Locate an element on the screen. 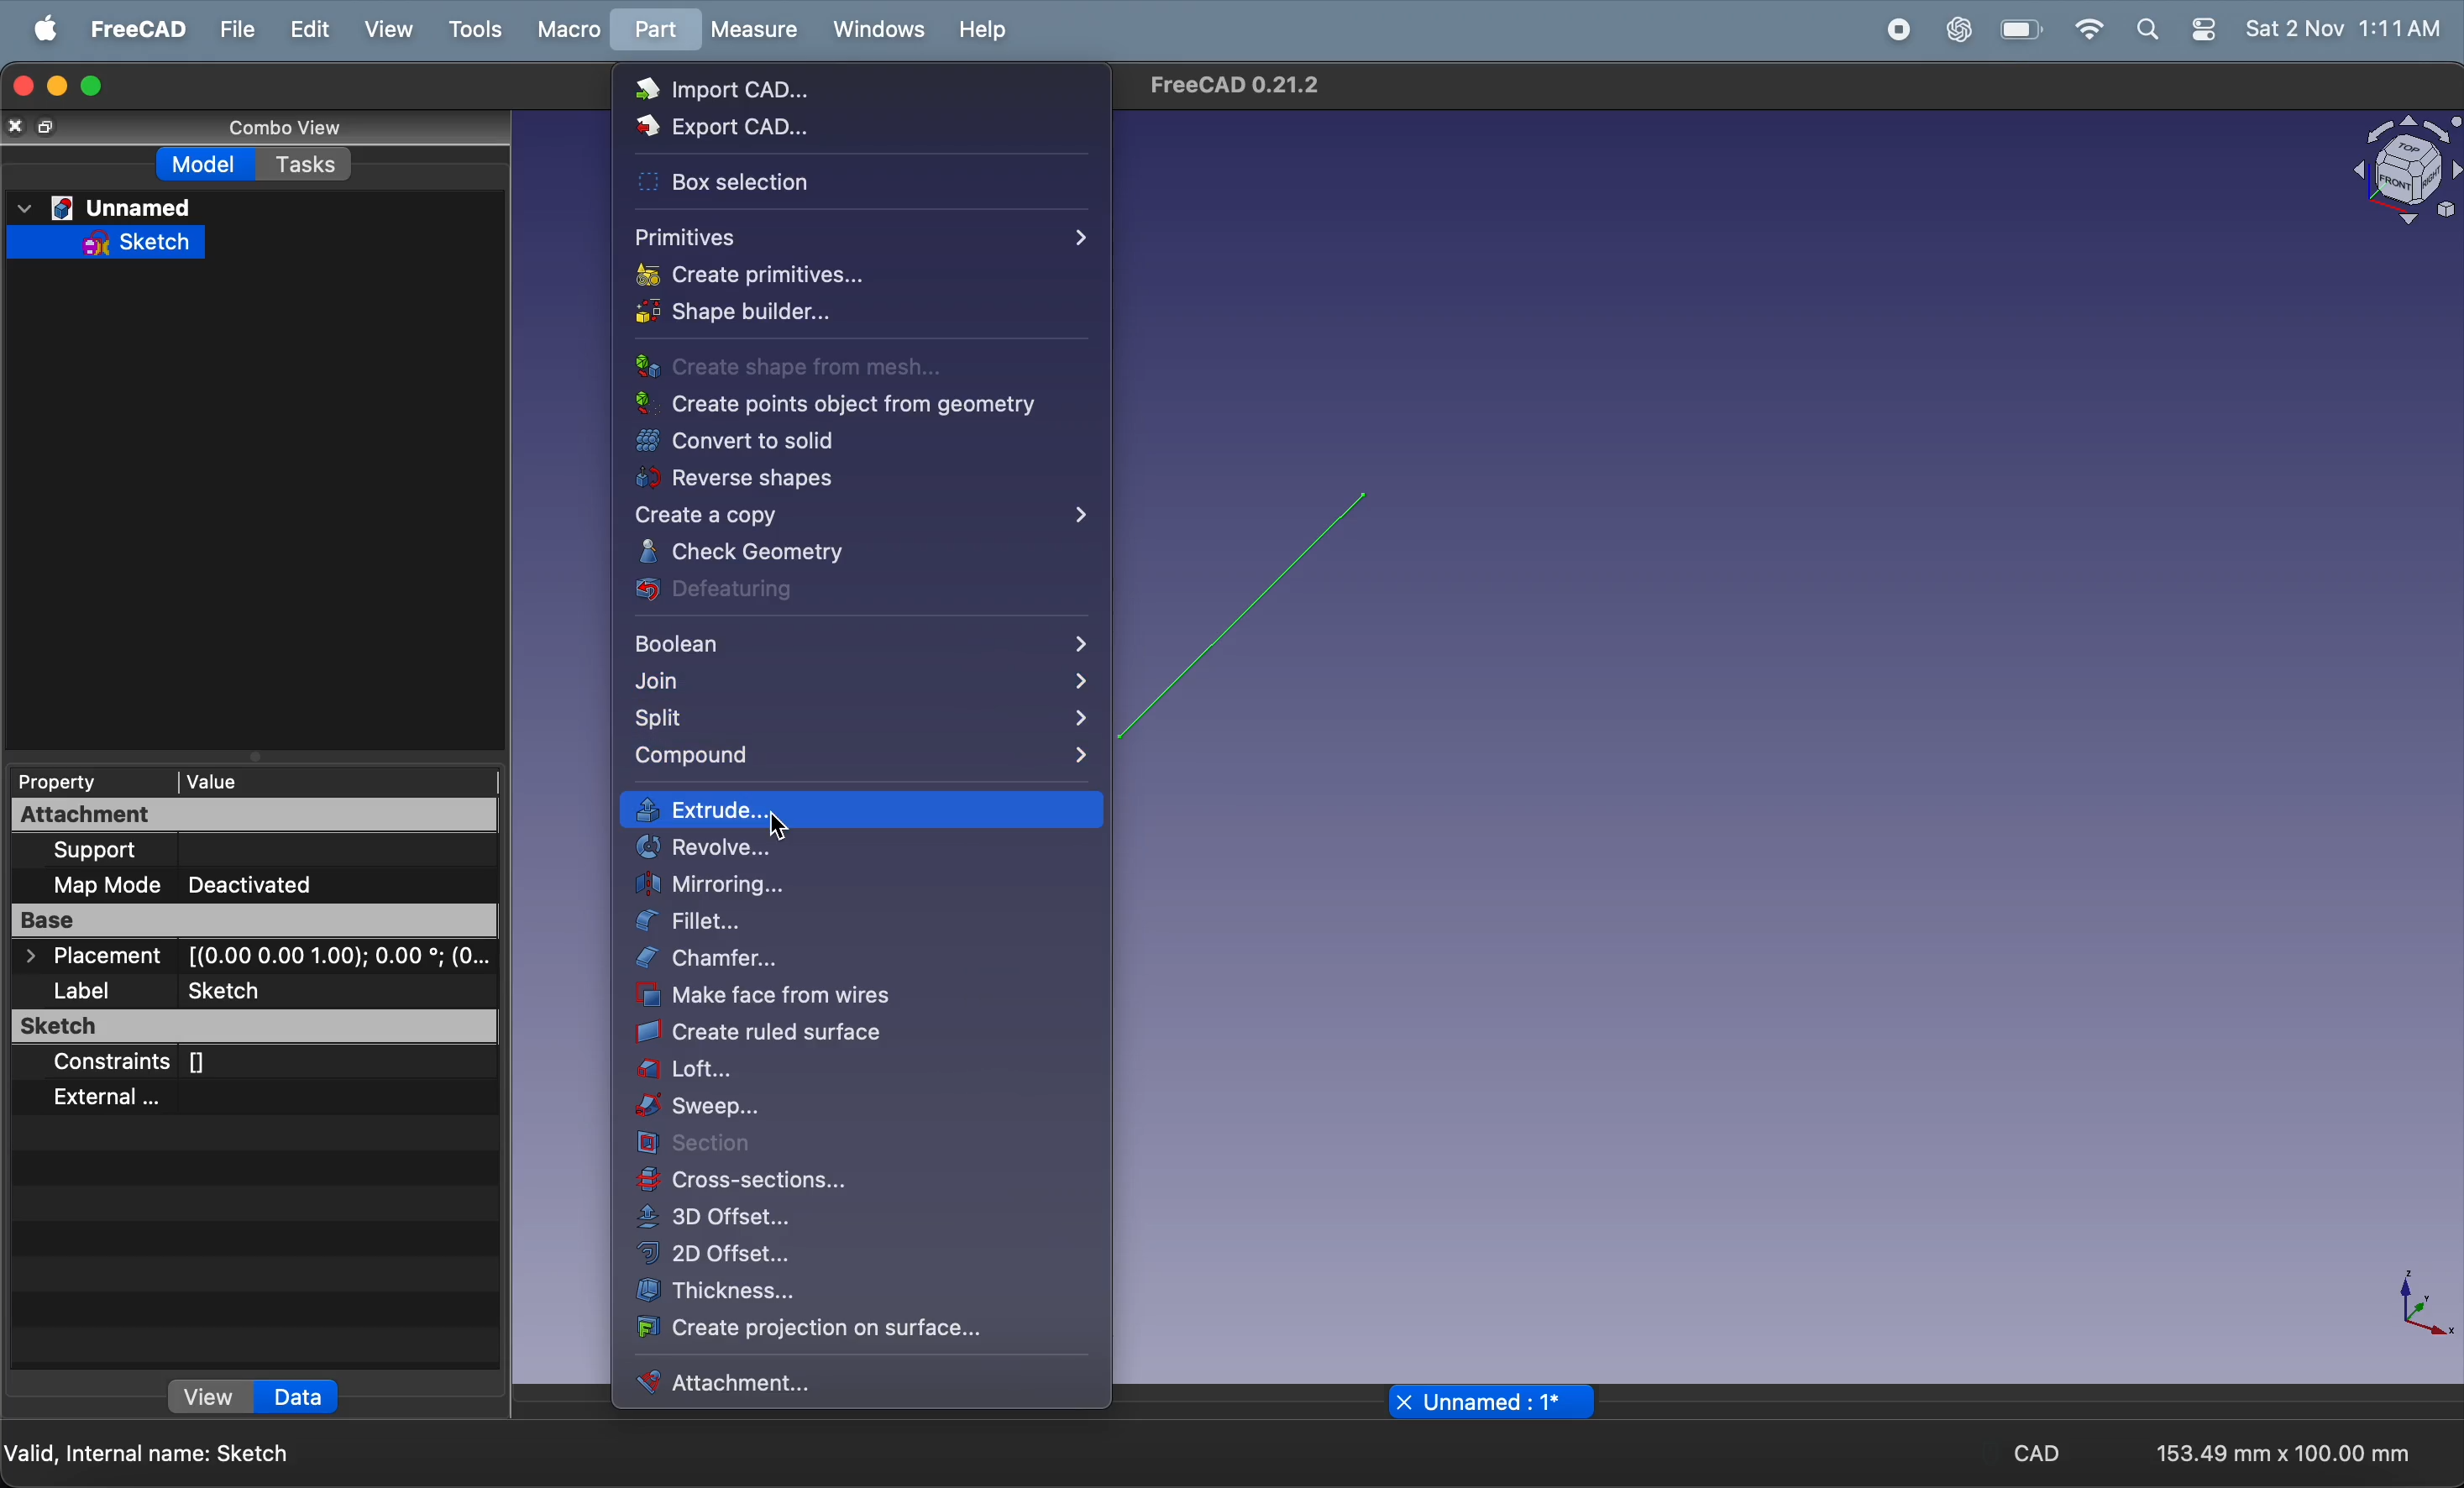 The image size is (2464, 1488). CAD is located at coordinates (2038, 1454).